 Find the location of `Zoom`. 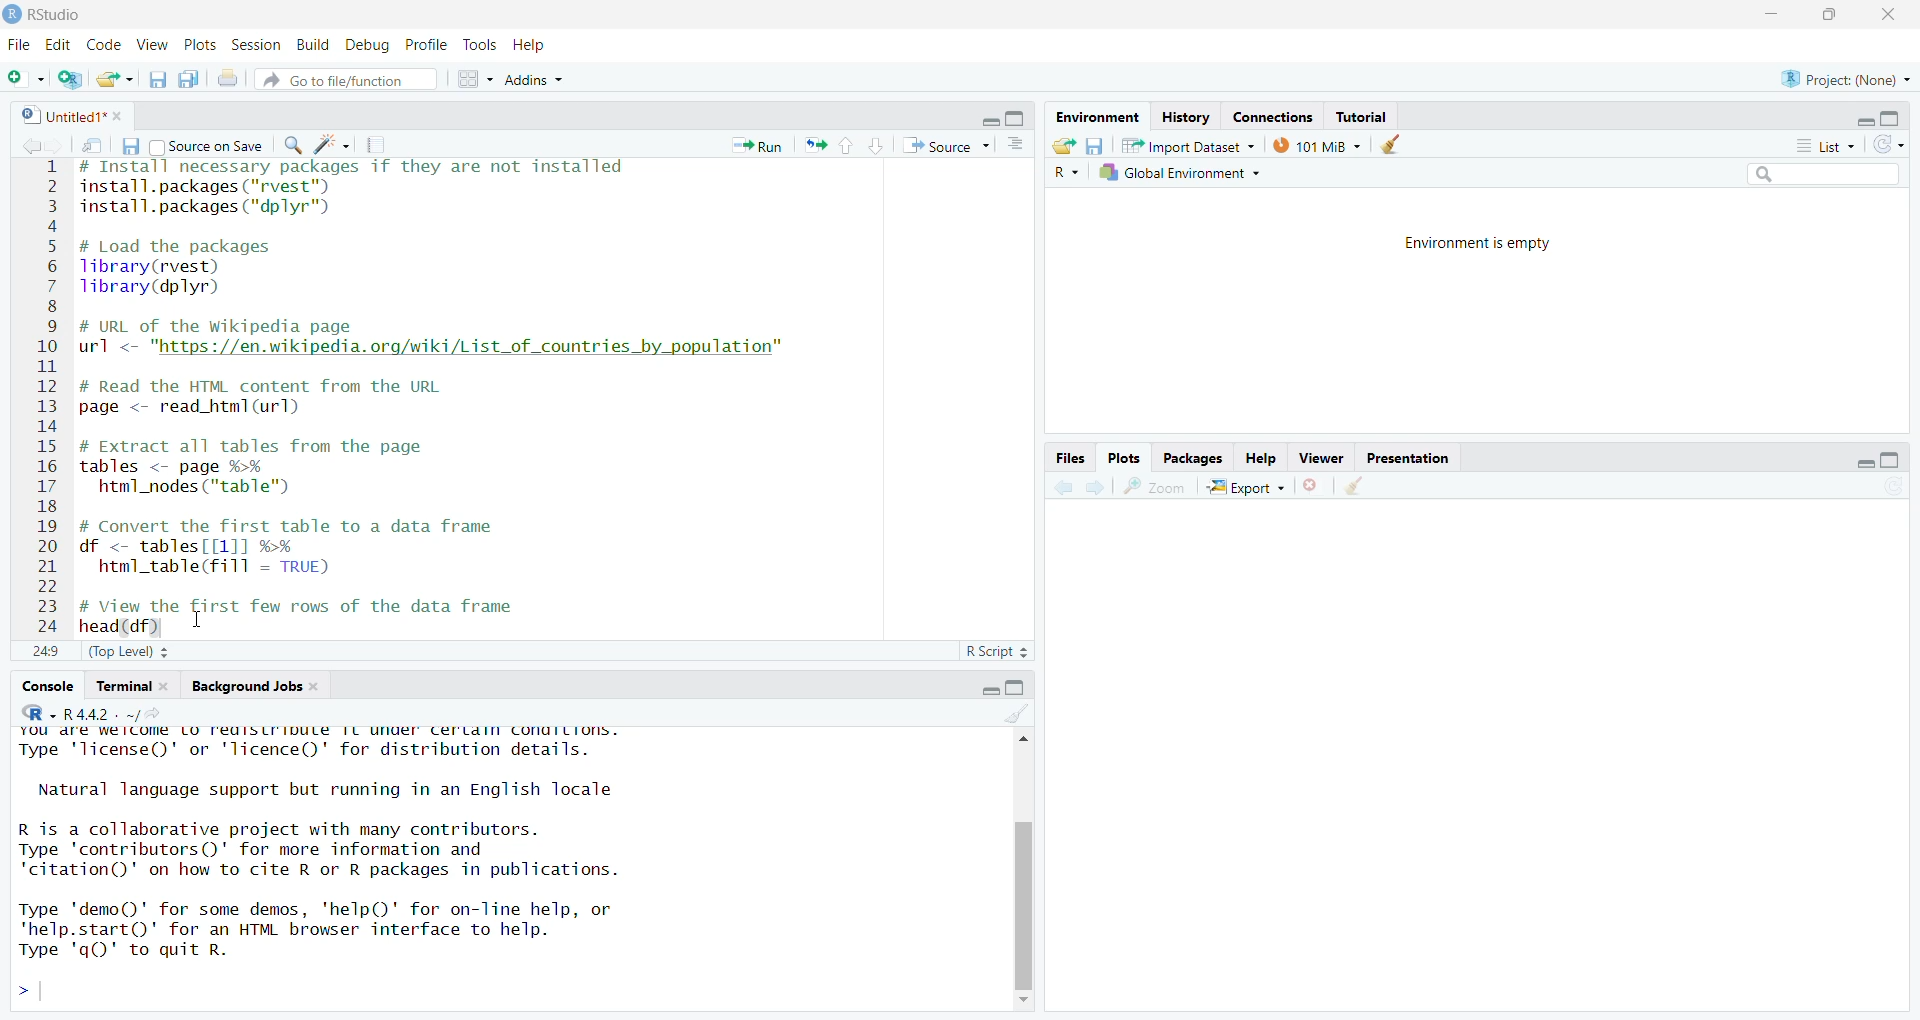

Zoom is located at coordinates (1155, 486).